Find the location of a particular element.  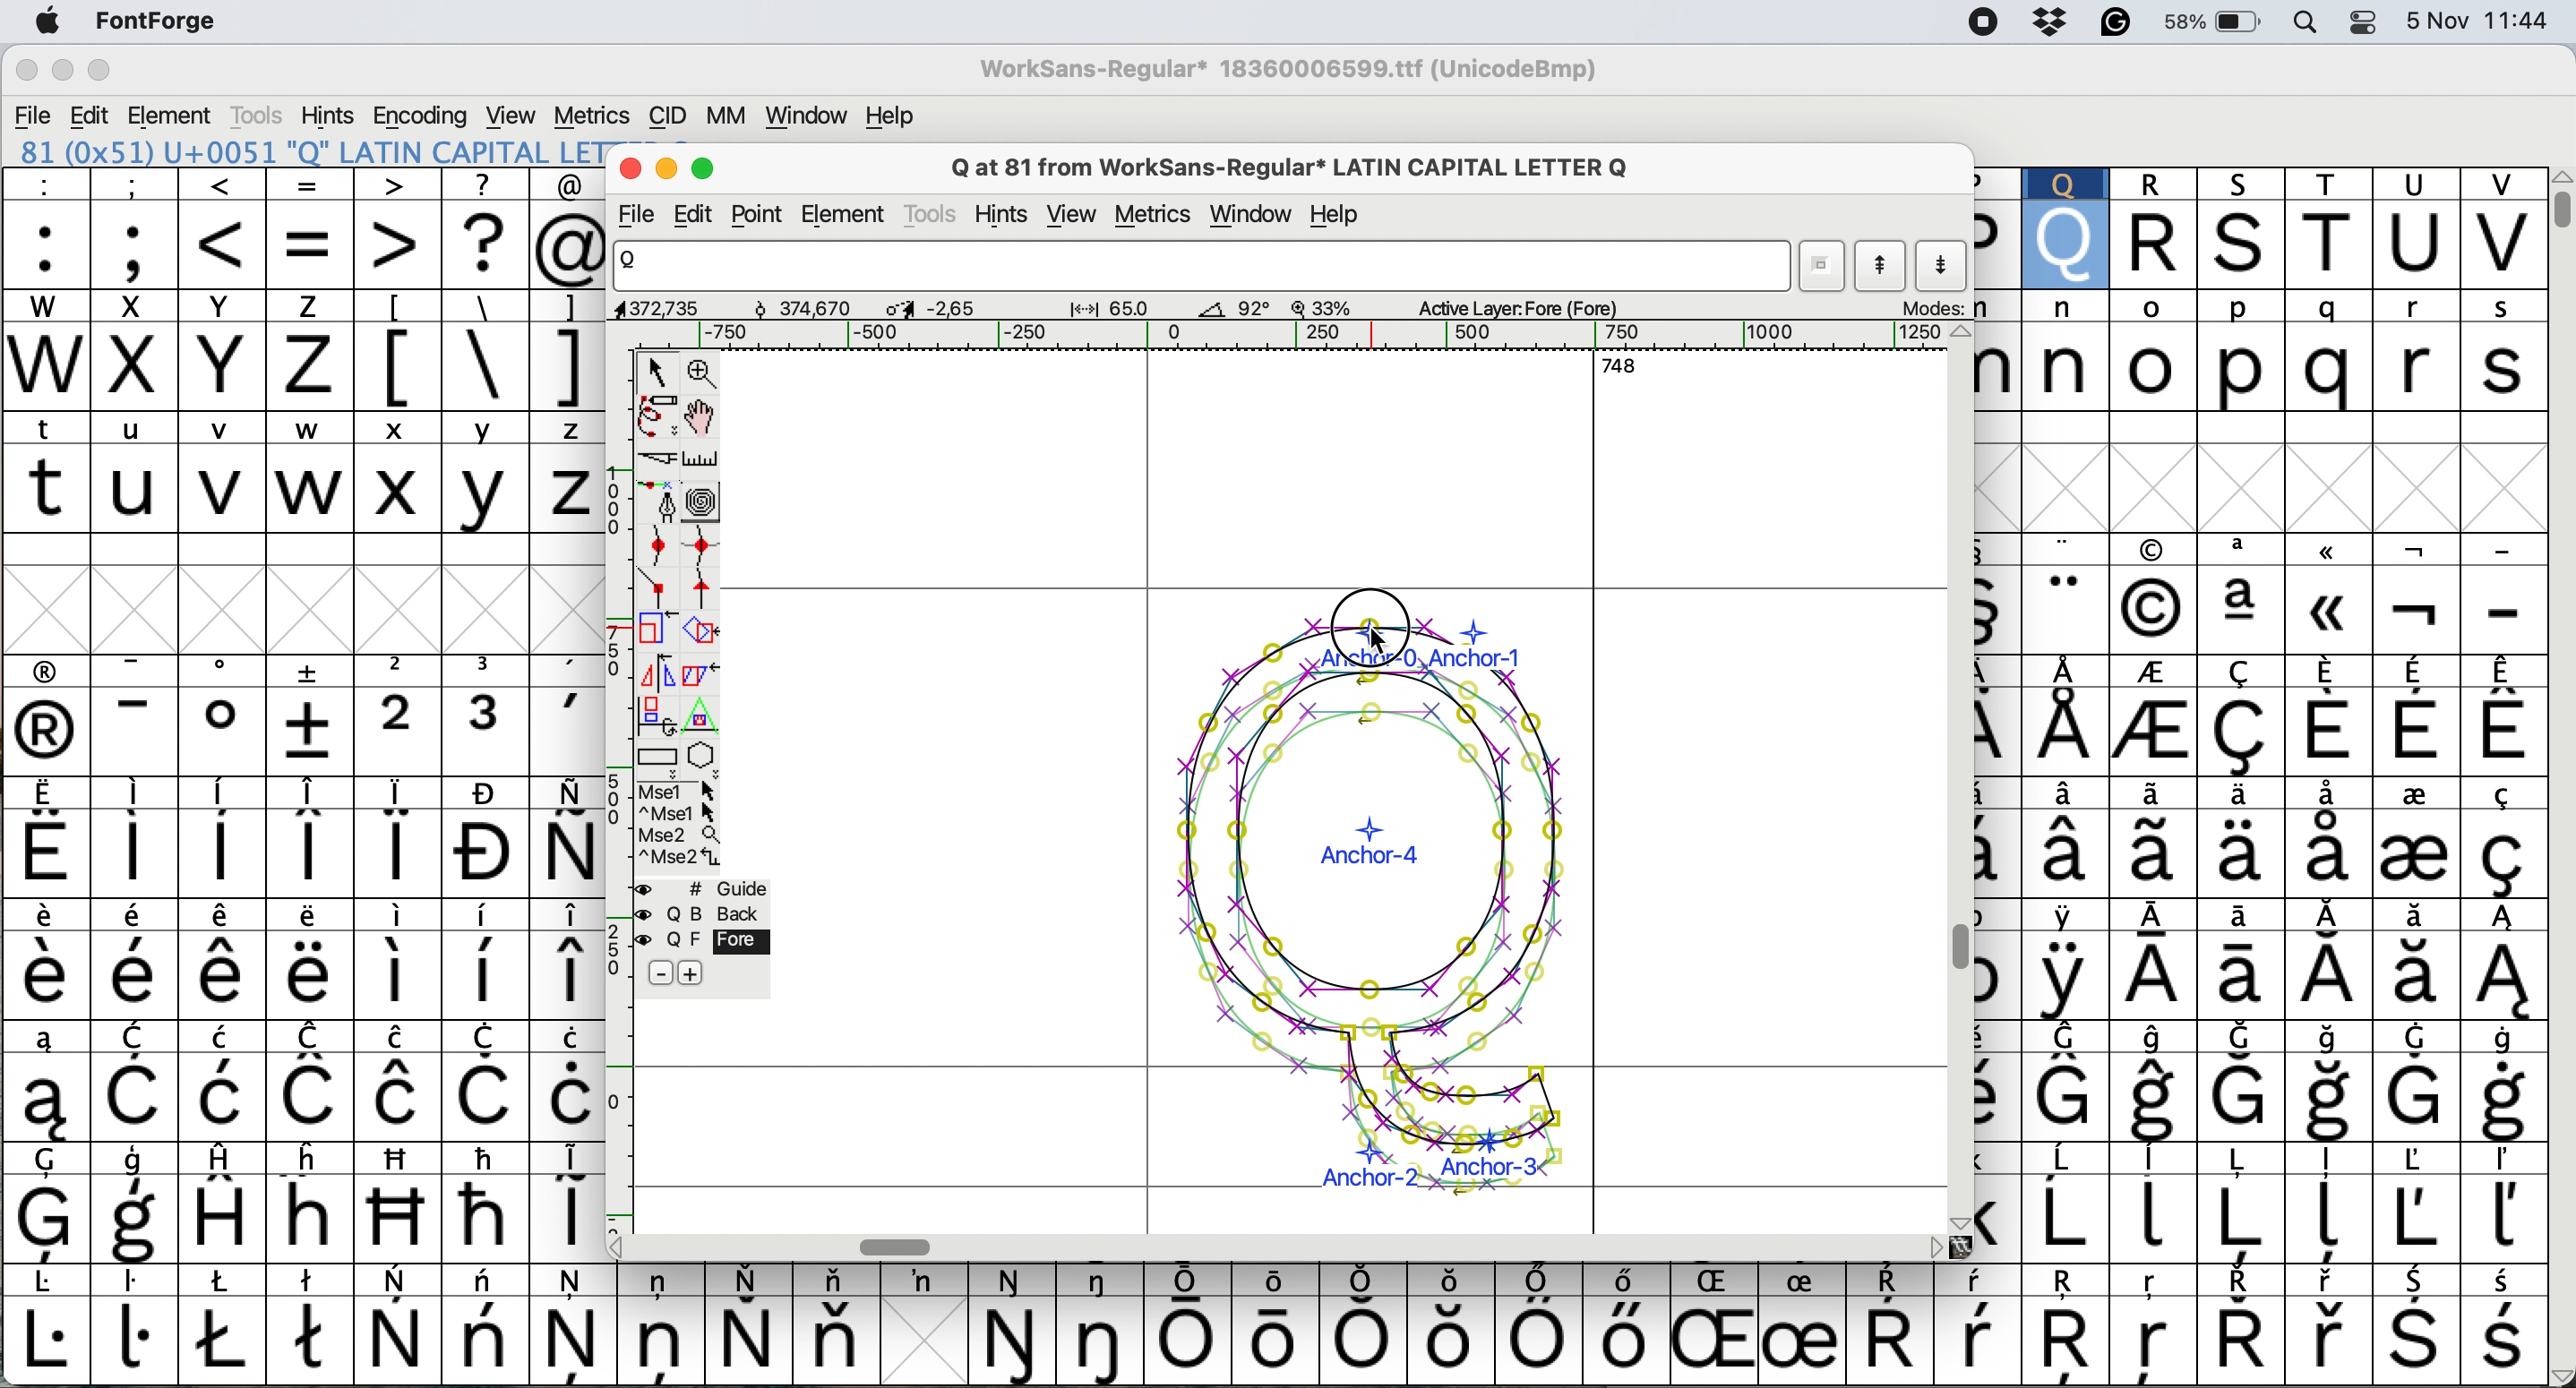

skew the selection is located at coordinates (699, 673).